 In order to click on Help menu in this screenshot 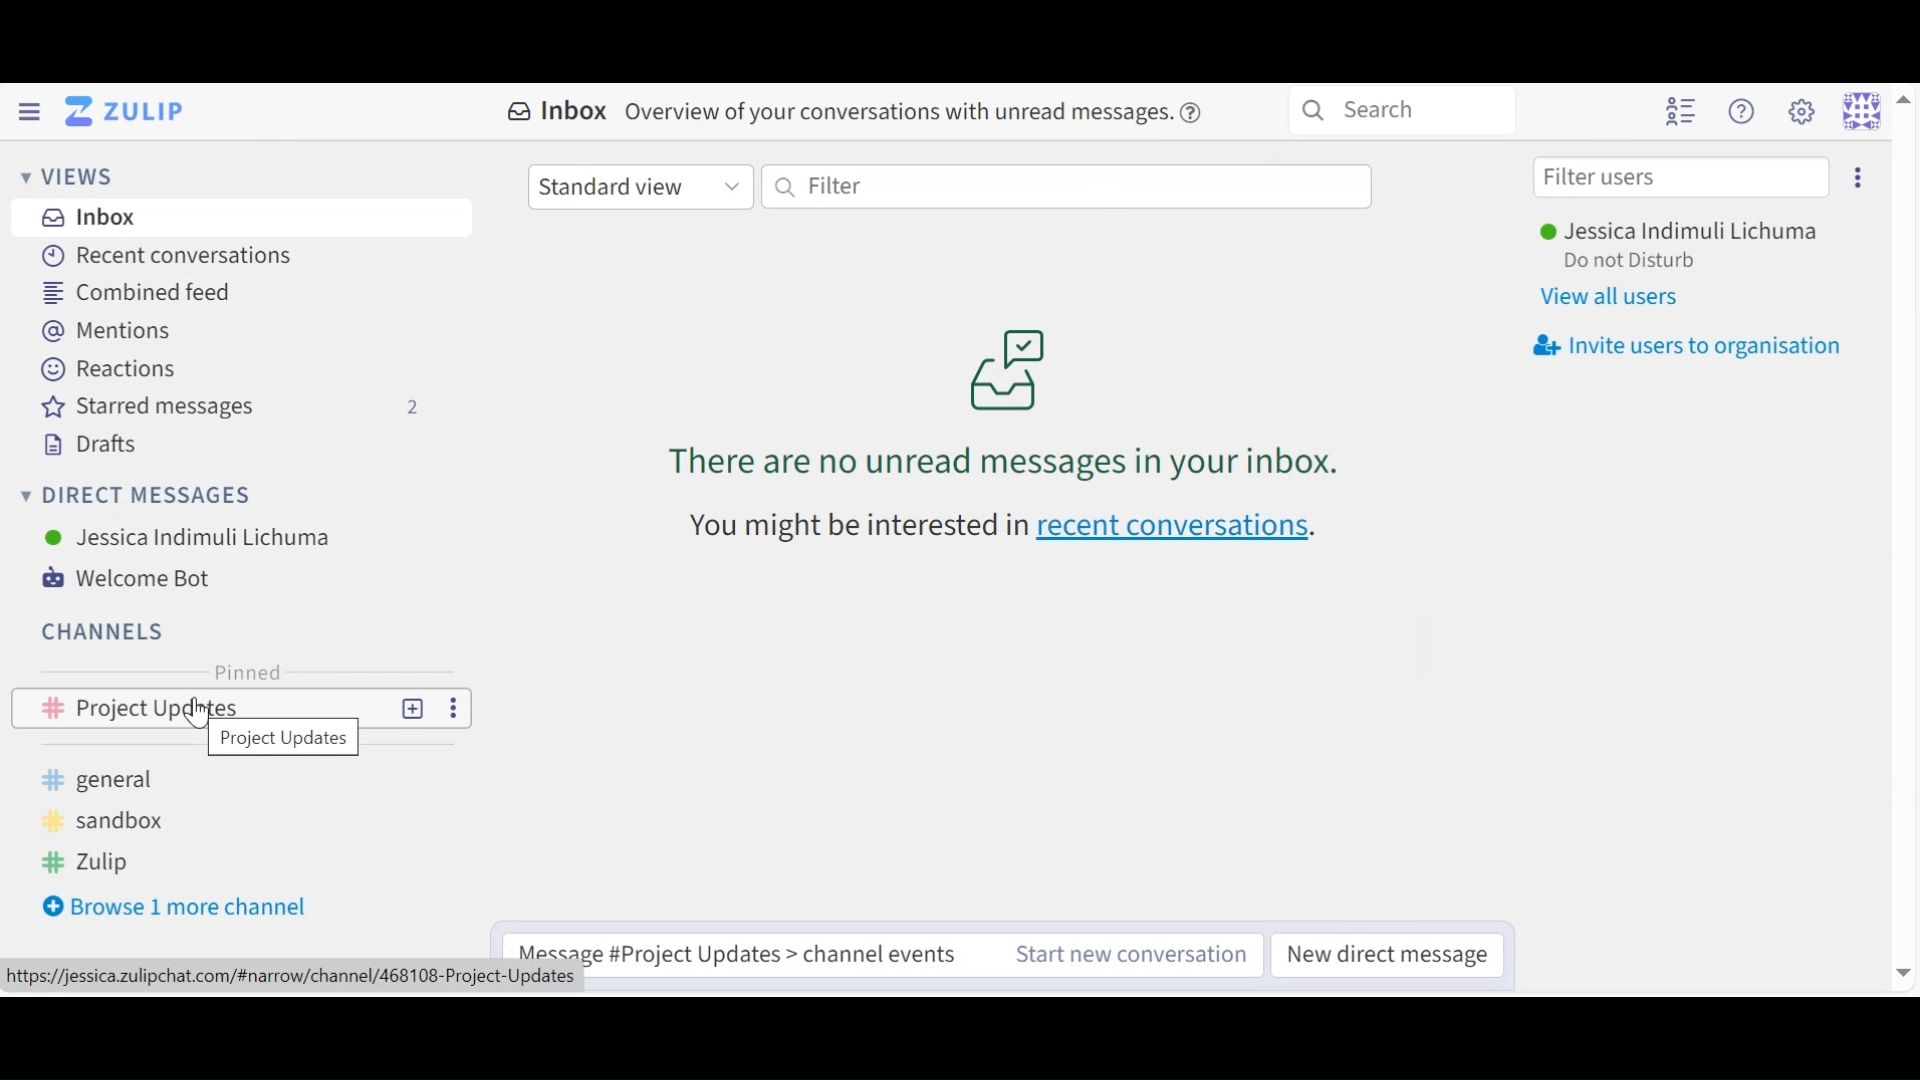, I will do `click(1744, 109)`.